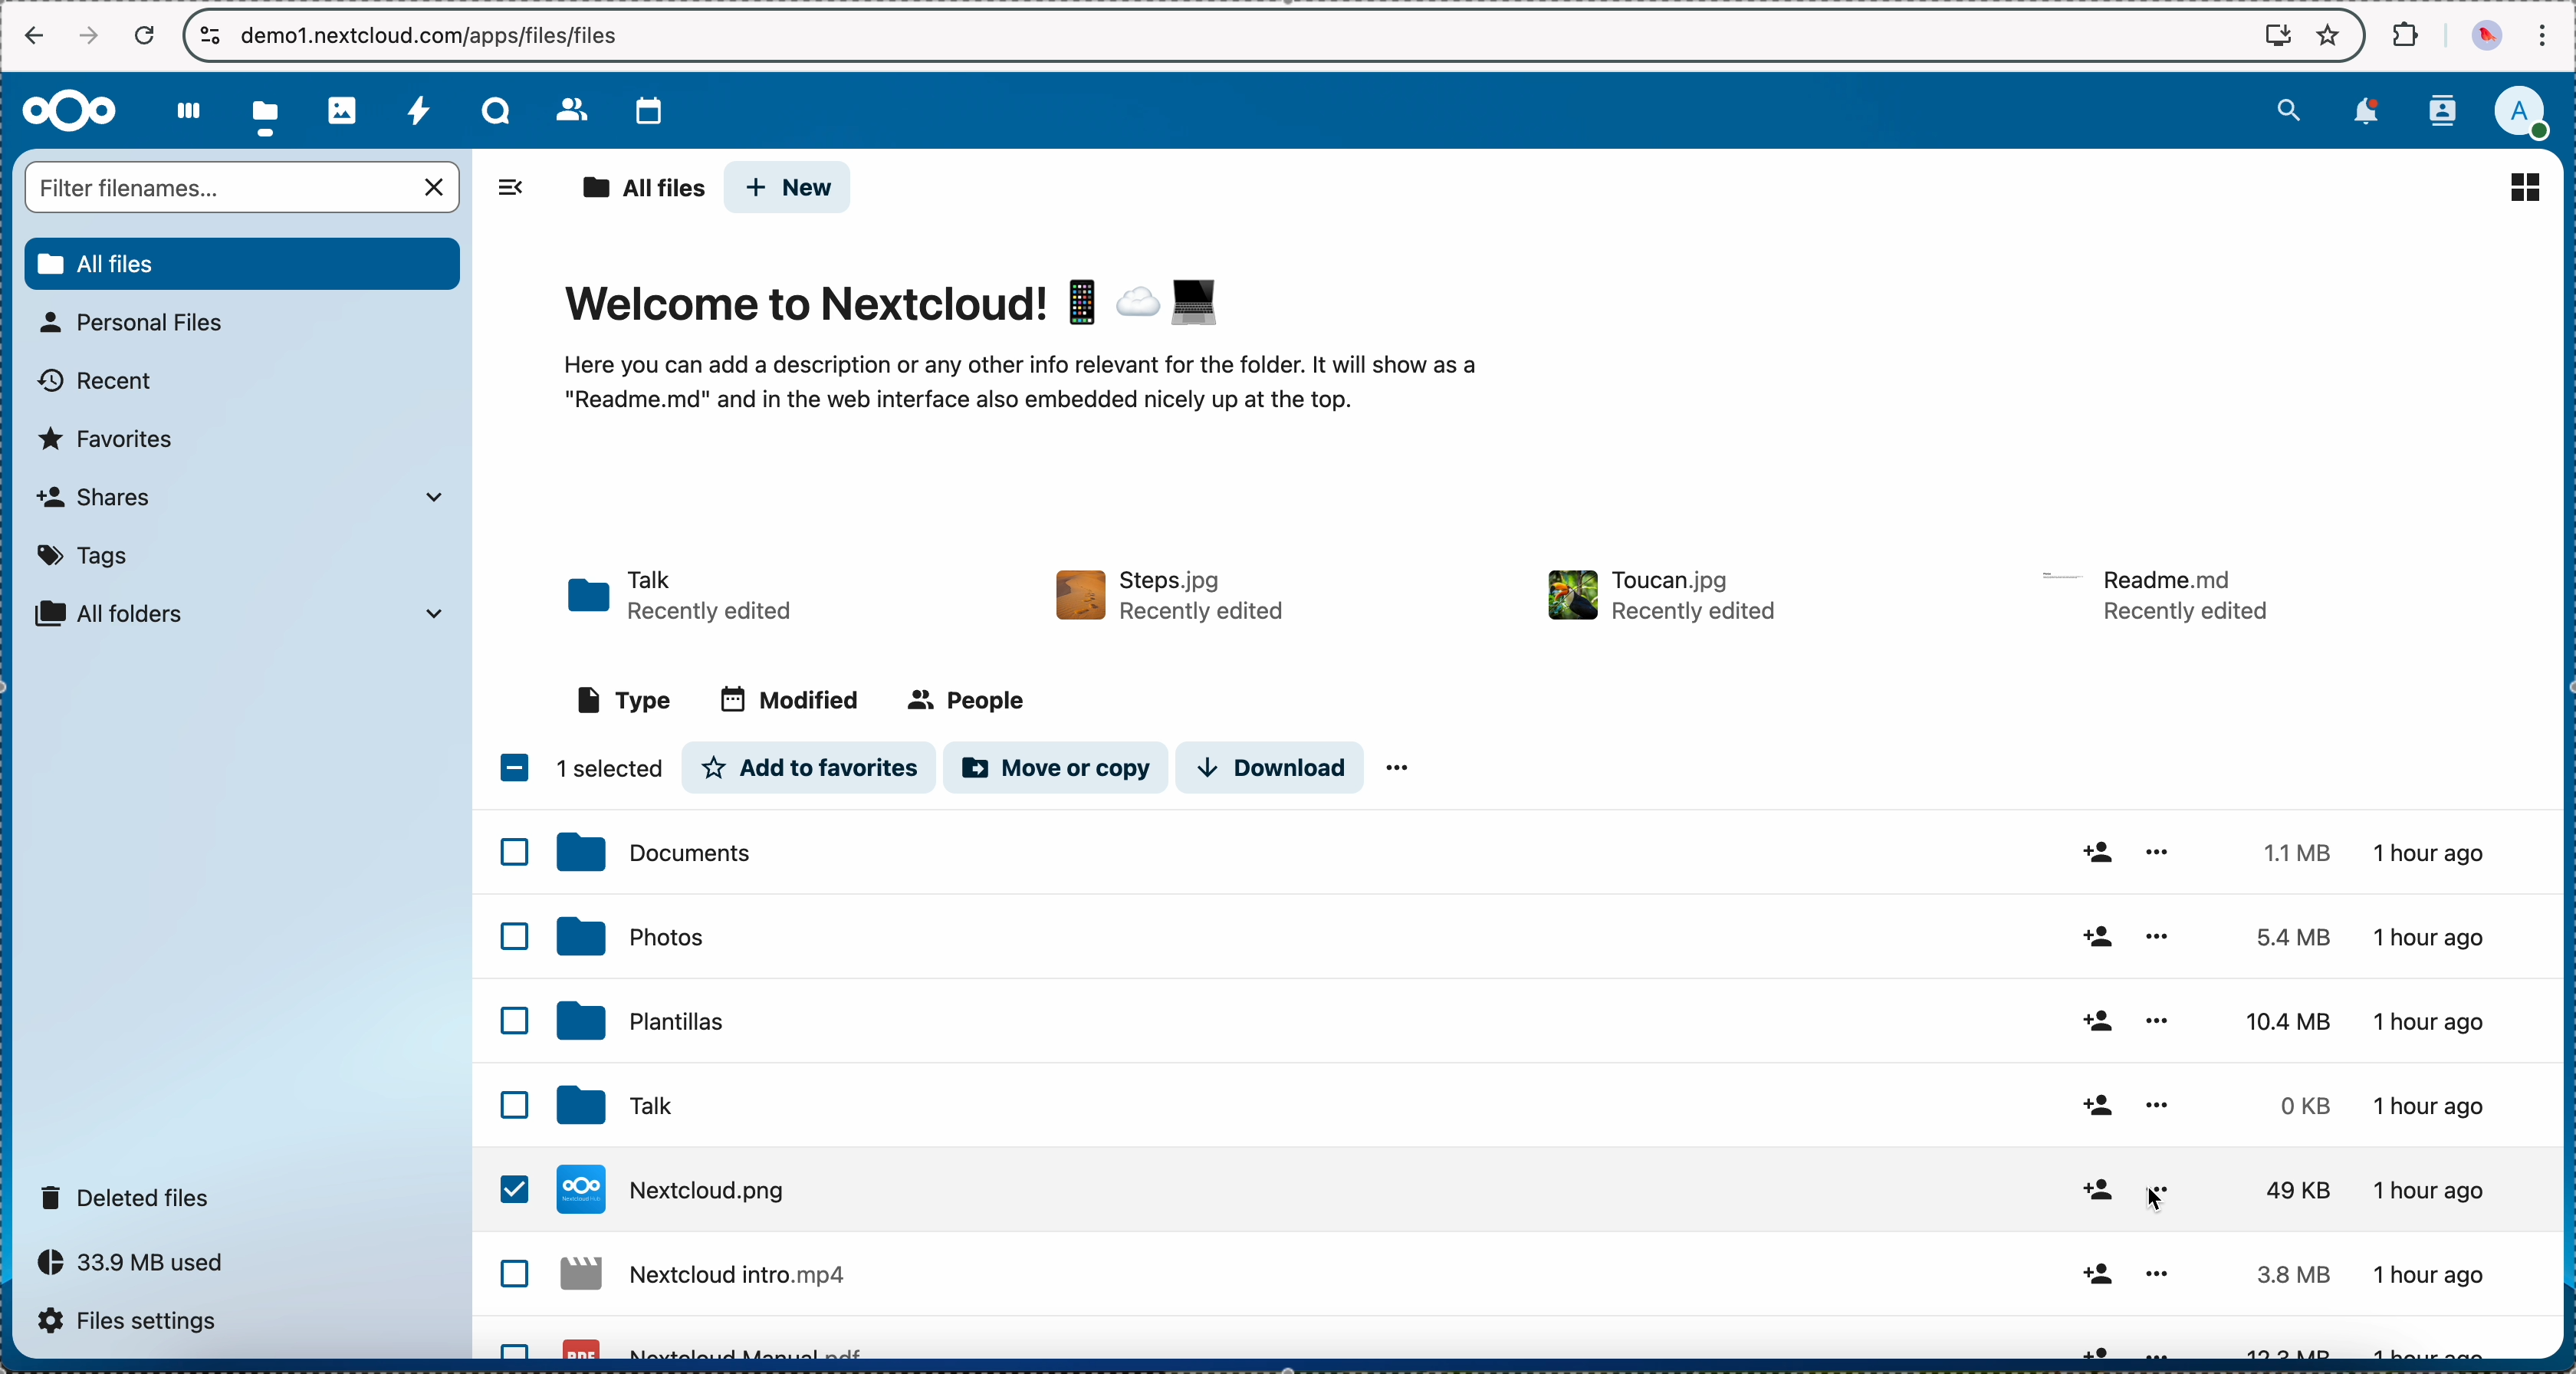 The height and width of the screenshot is (1374, 2576). What do you see at coordinates (1531, 1346) in the screenshot?
I see `file` at bounding box center [1531, 1346].